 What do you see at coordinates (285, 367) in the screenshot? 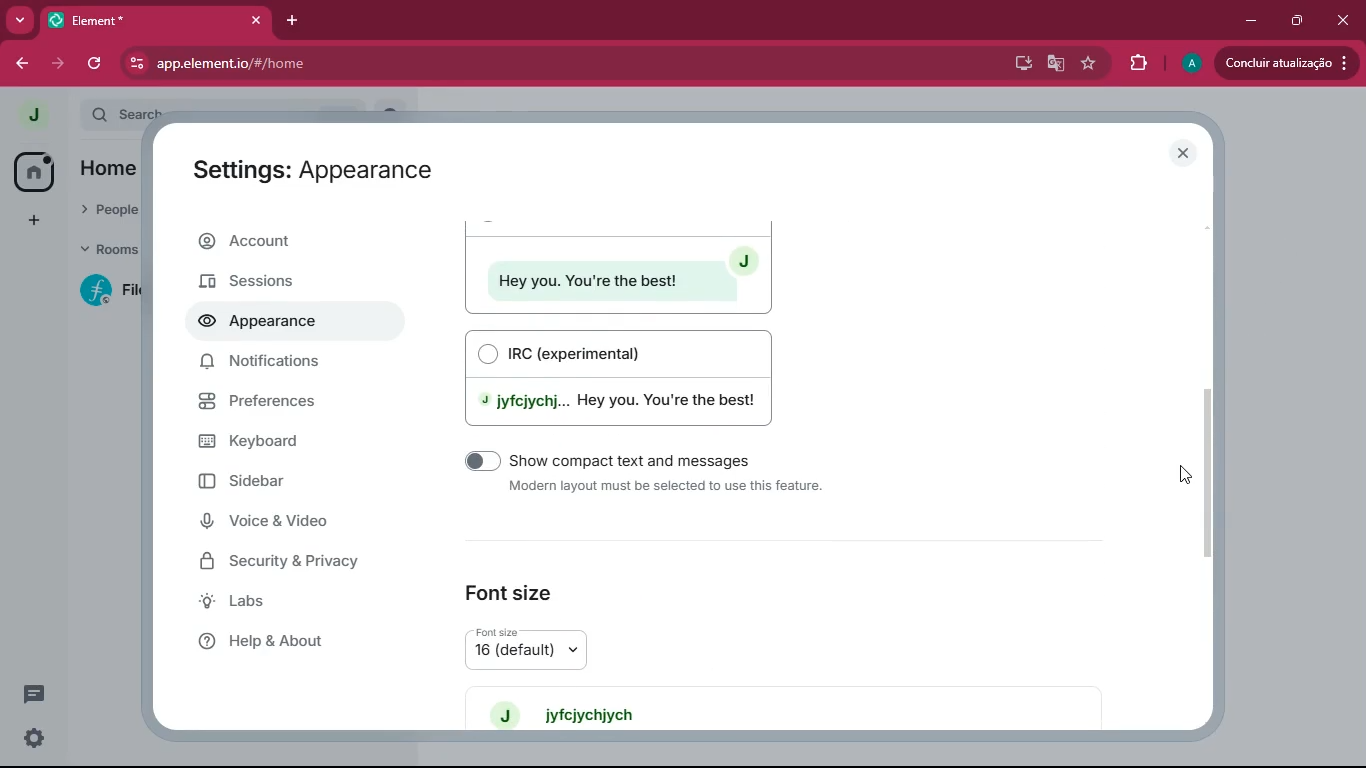
I see `notifications` at bounding box center [285, 367].